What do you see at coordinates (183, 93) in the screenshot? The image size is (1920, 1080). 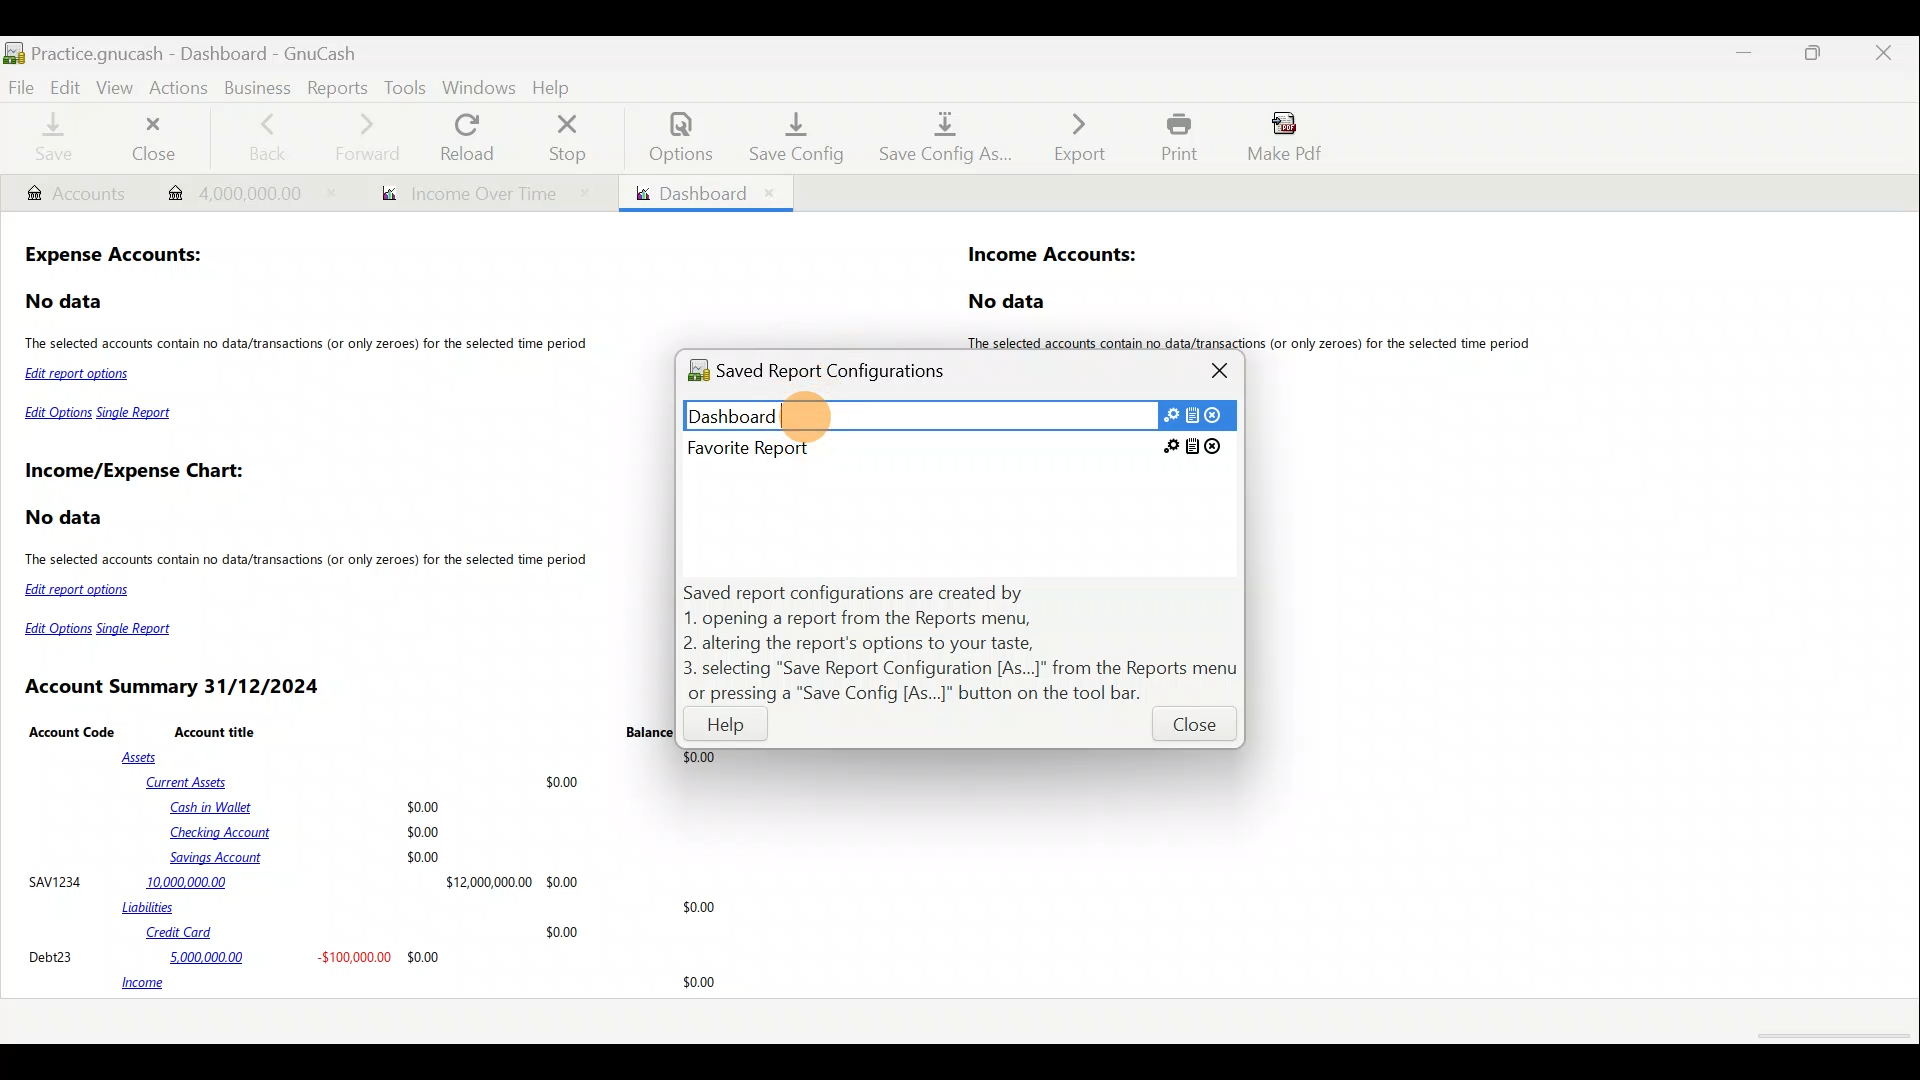 I see `Actions` at bounding box center [183, 93].